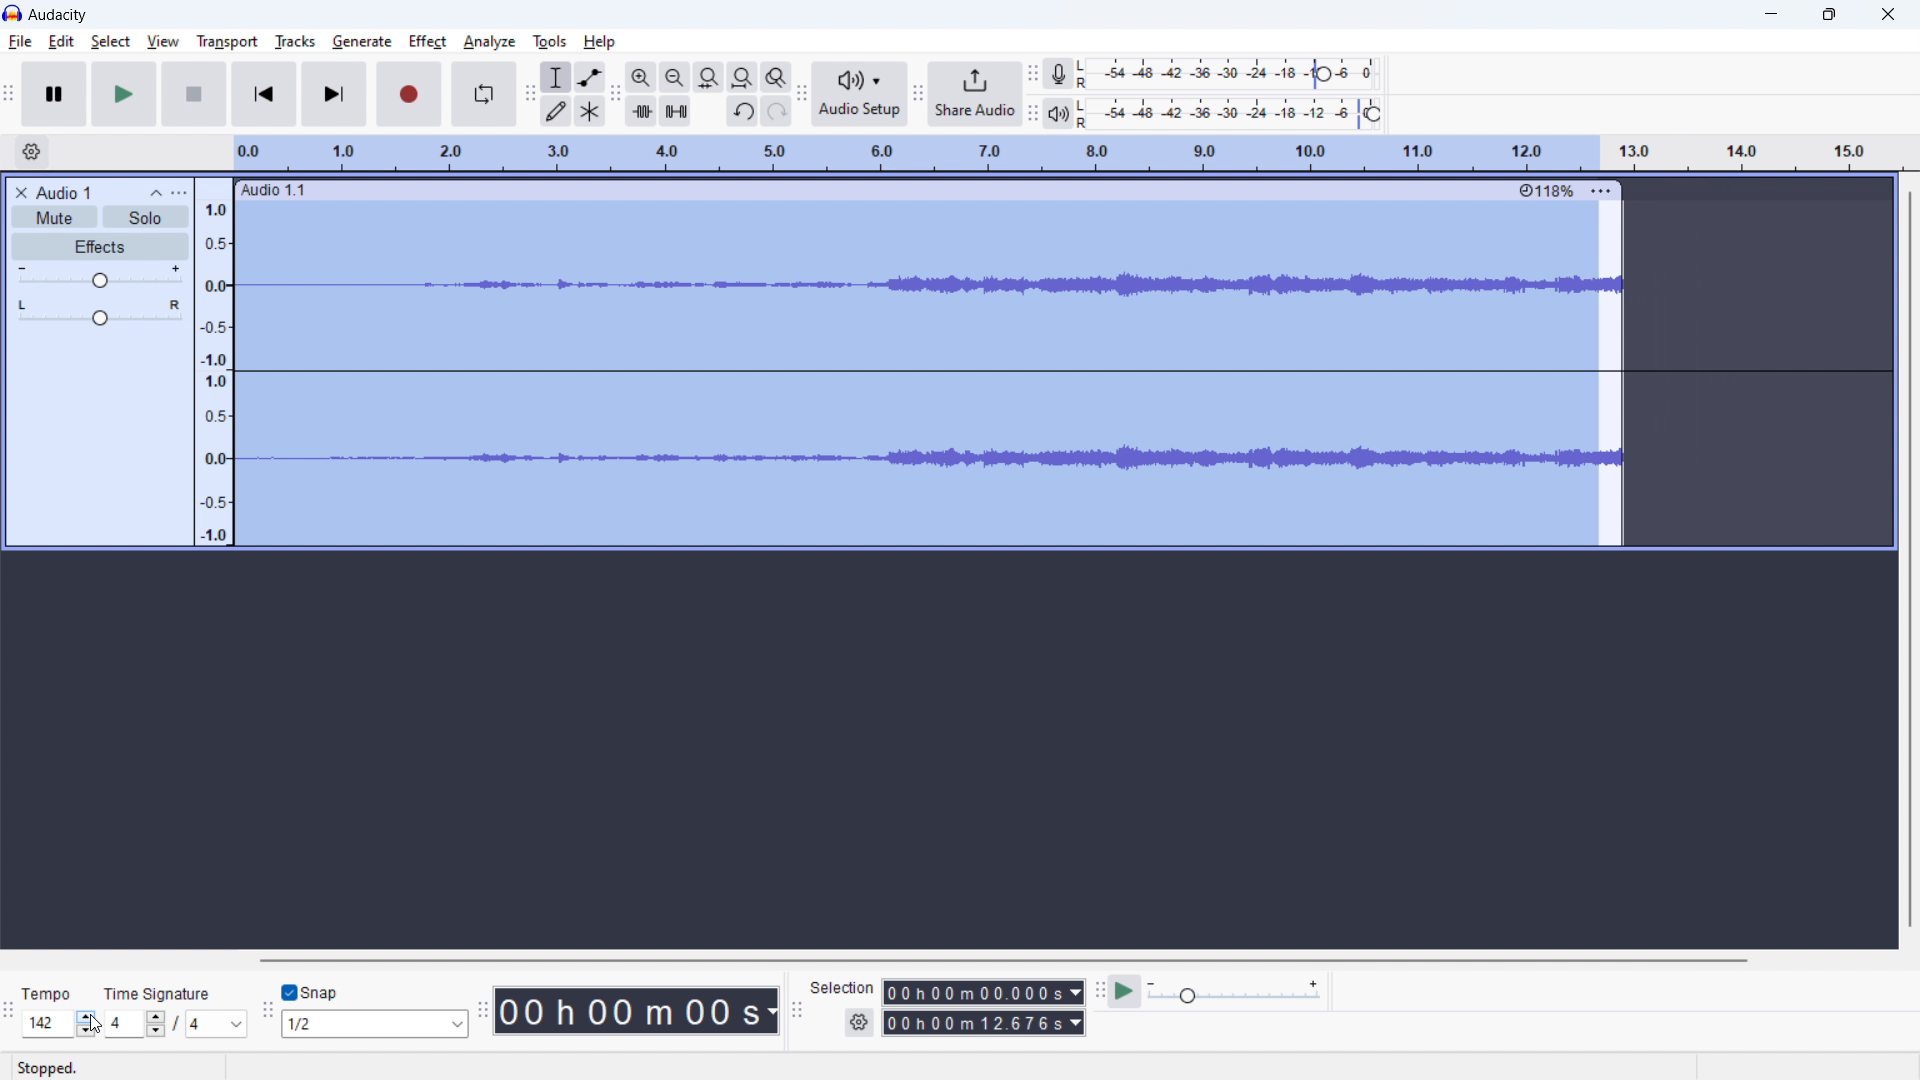 This screenshot has width=1920, height=1080. I want to click on start time, so click(984, 992).